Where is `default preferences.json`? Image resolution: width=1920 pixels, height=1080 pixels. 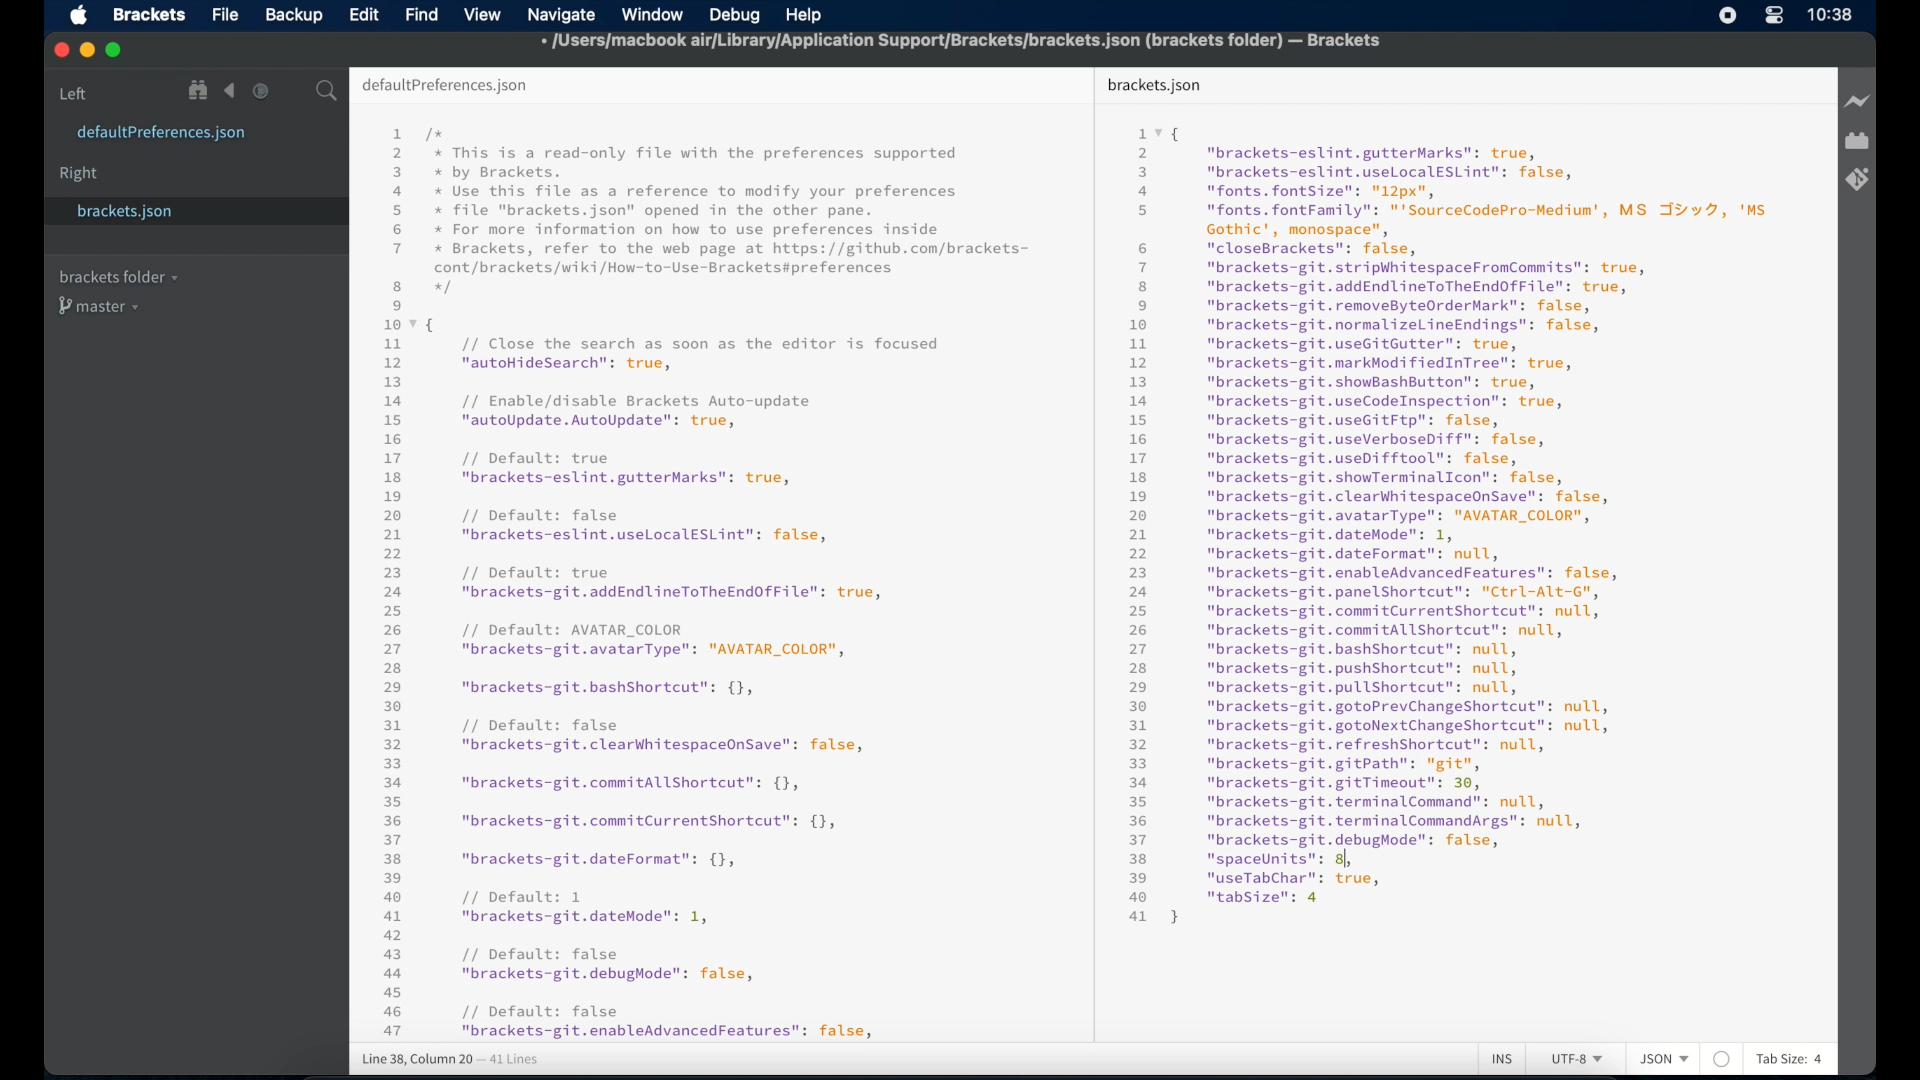
default preferences.json is located at coordinates (444, 86).